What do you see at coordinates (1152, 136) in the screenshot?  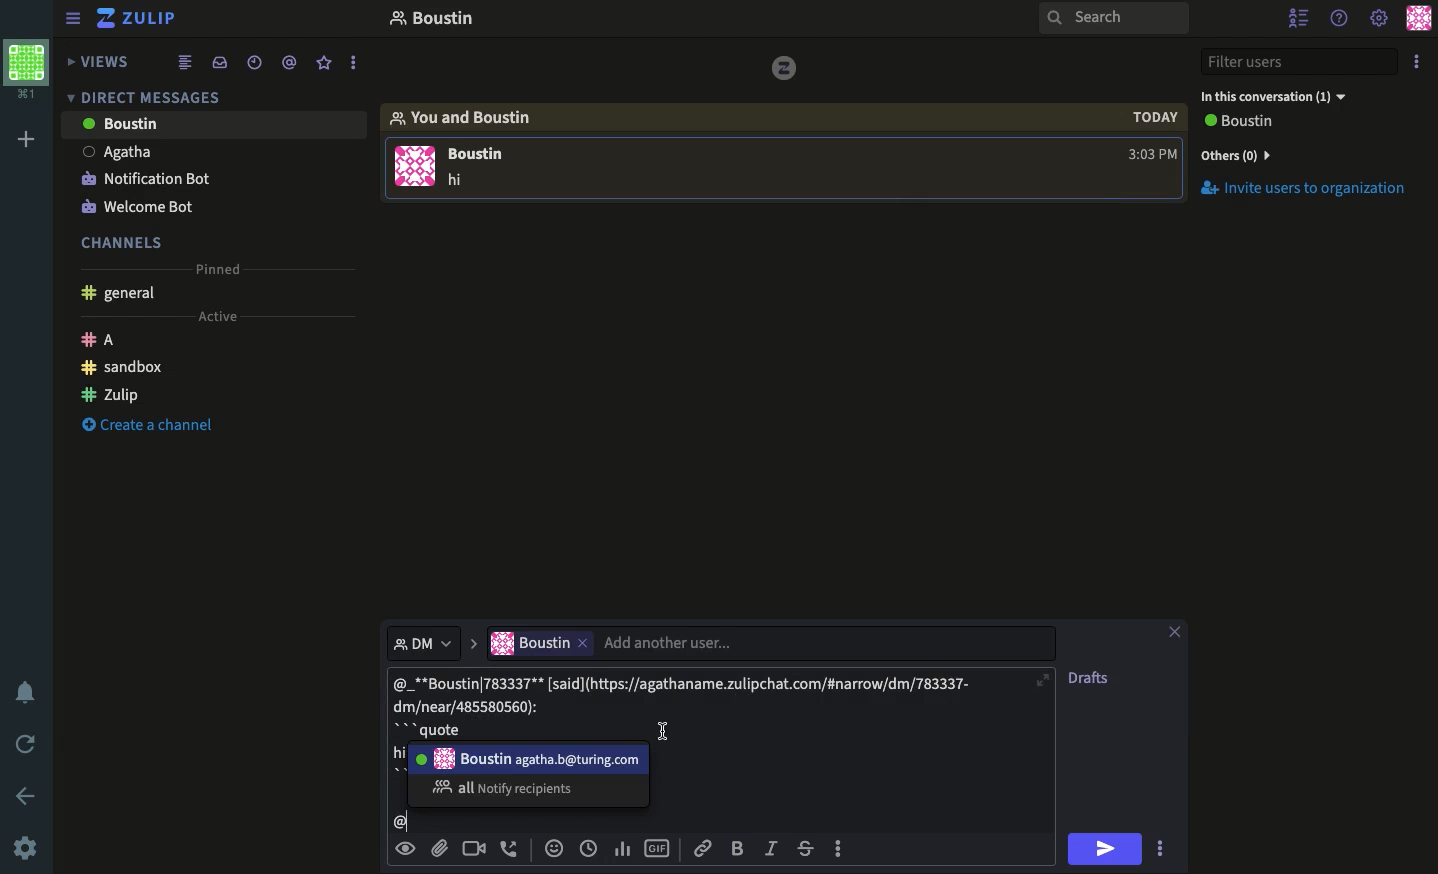 I see `Time` at bounding box center [1152, 136].